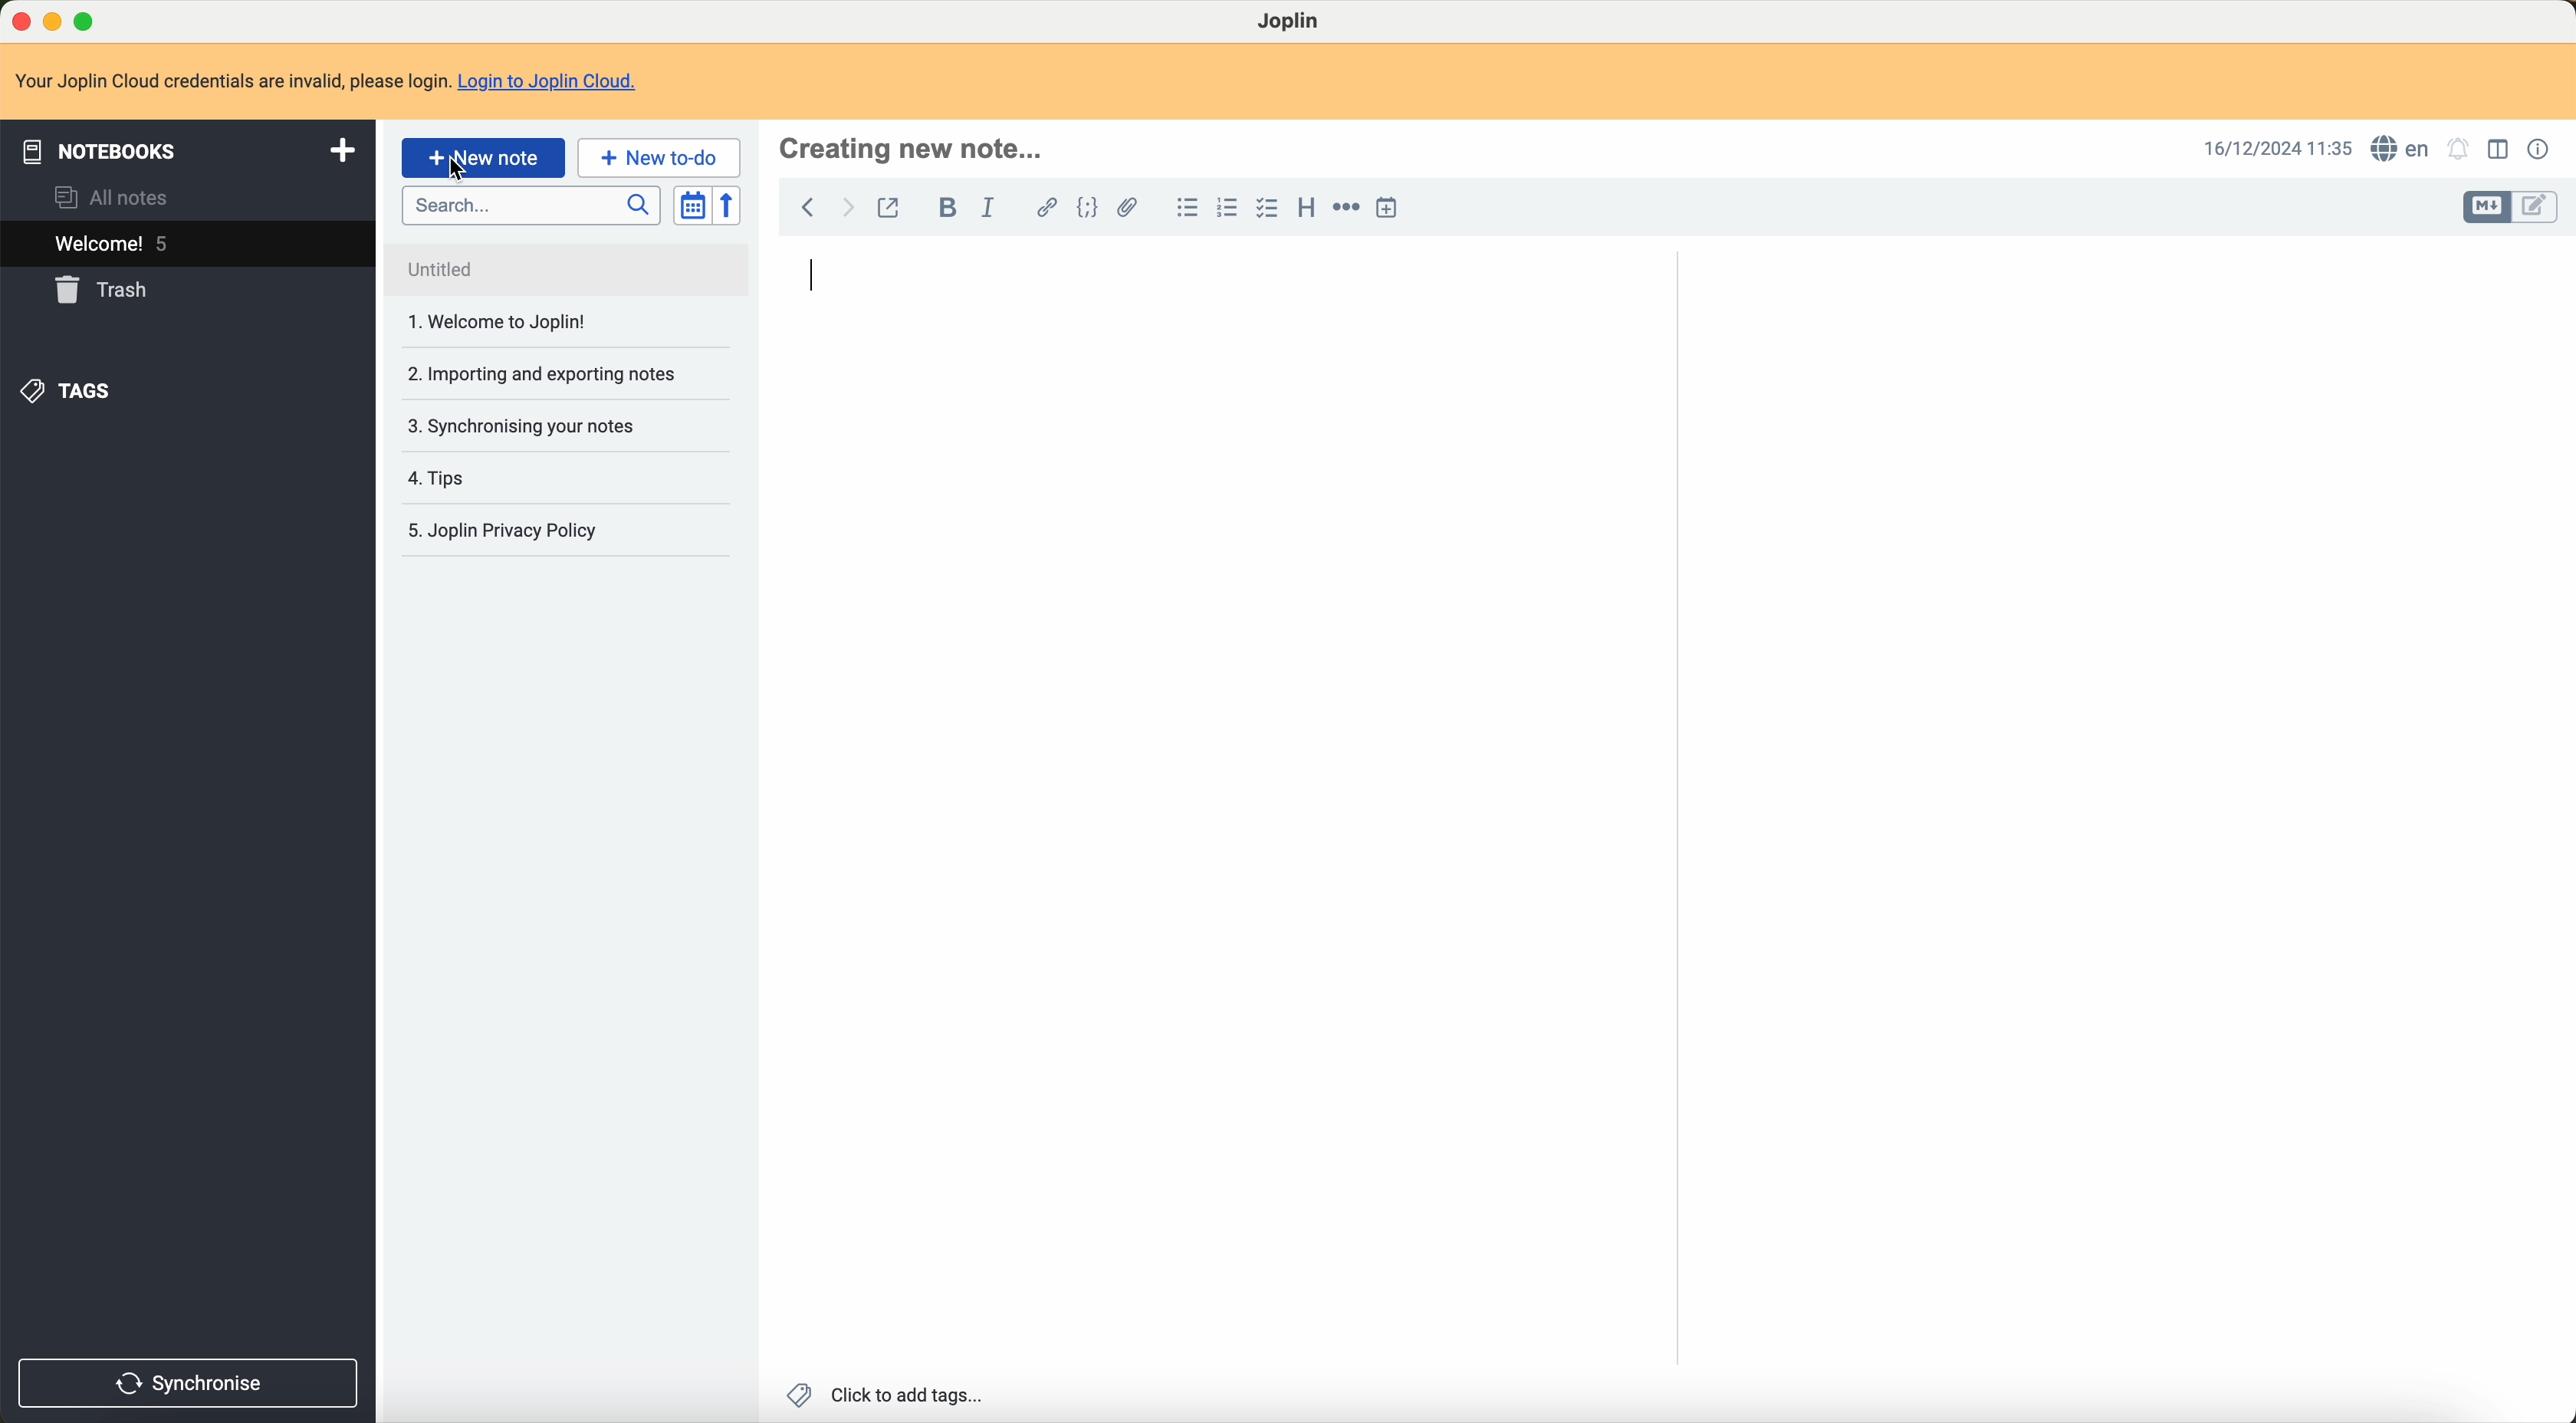 The height and width of the screenshot is (1423, 2576). What do you see at coordinates (530, 427) in the screenshot?
I see `3. Synchronising your notes` at bounding box center [530, 427].